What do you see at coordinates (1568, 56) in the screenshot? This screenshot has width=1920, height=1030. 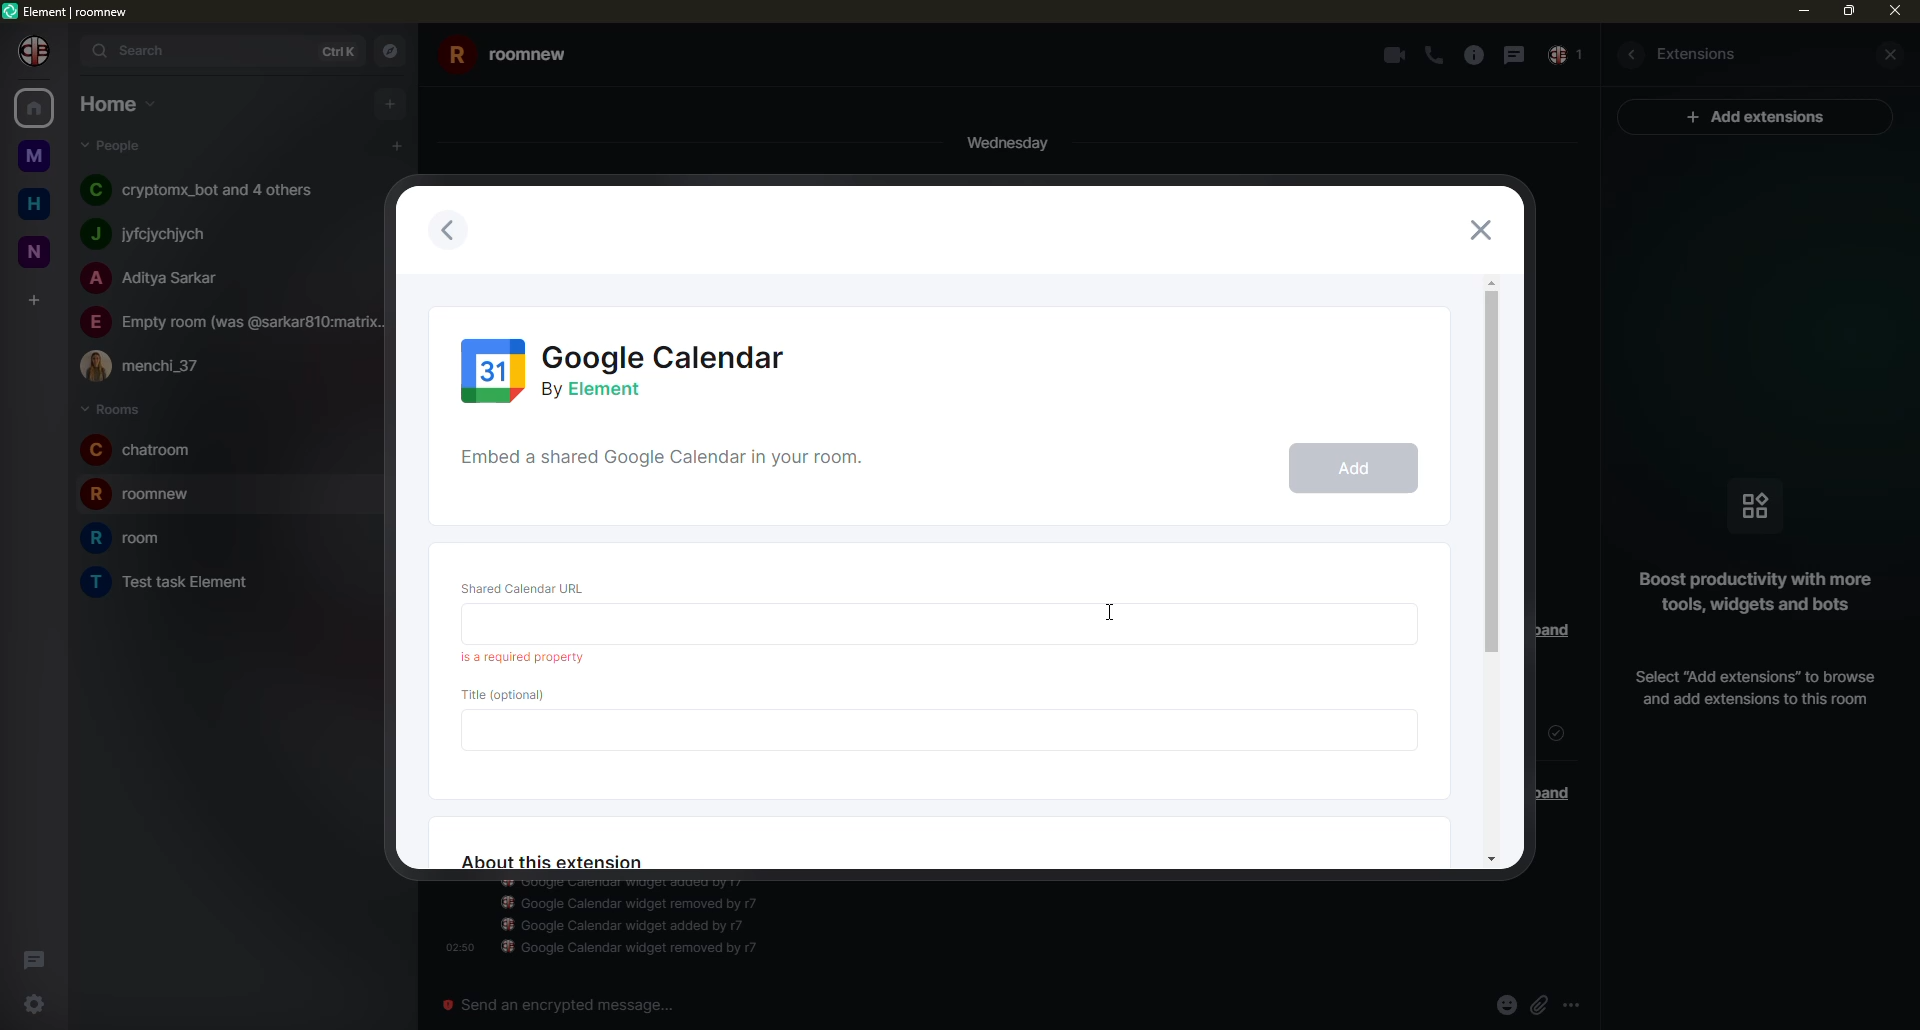 I see `inbox` at bounding box center [1568, 56].